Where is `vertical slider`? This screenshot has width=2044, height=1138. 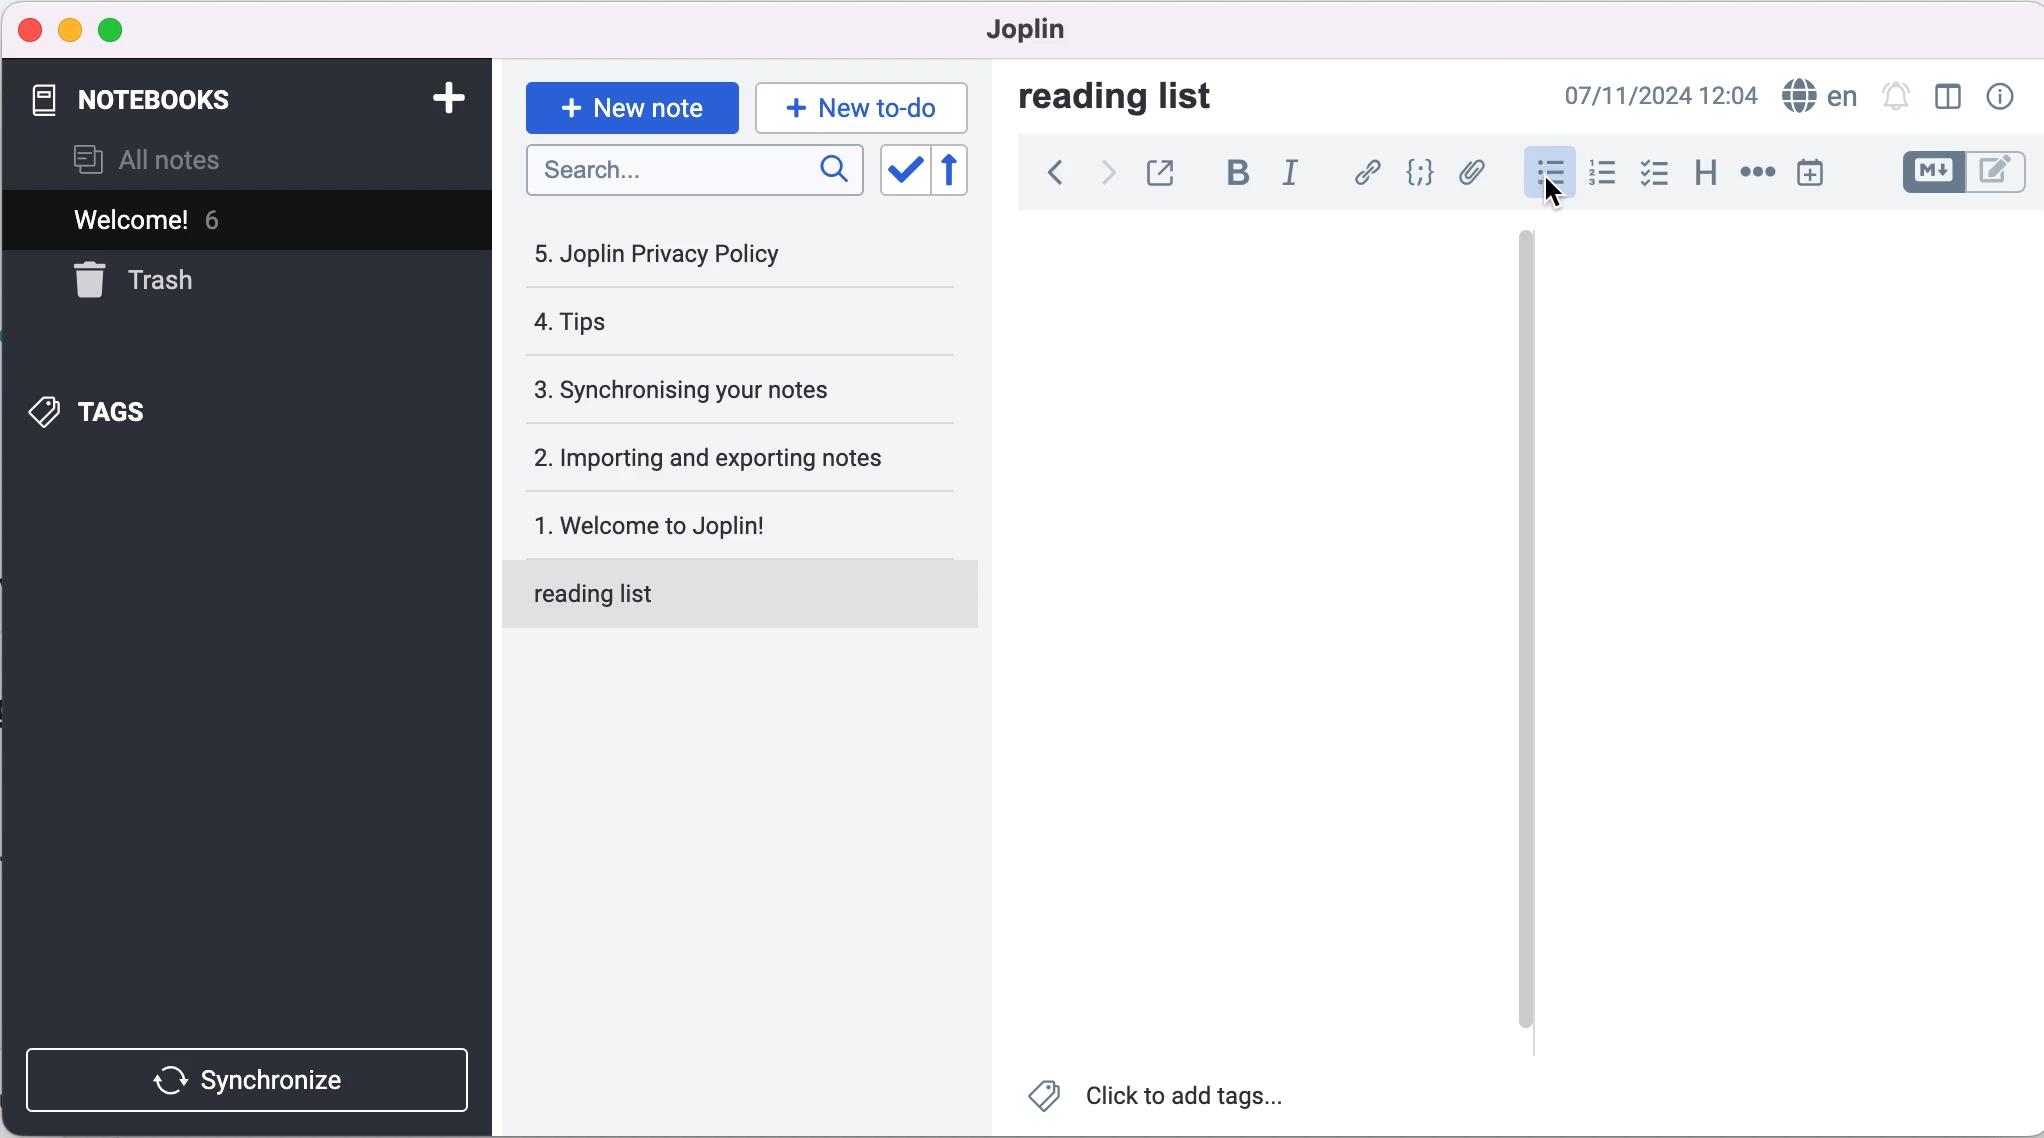
vertical slider is located at coordinates (1525, 630).